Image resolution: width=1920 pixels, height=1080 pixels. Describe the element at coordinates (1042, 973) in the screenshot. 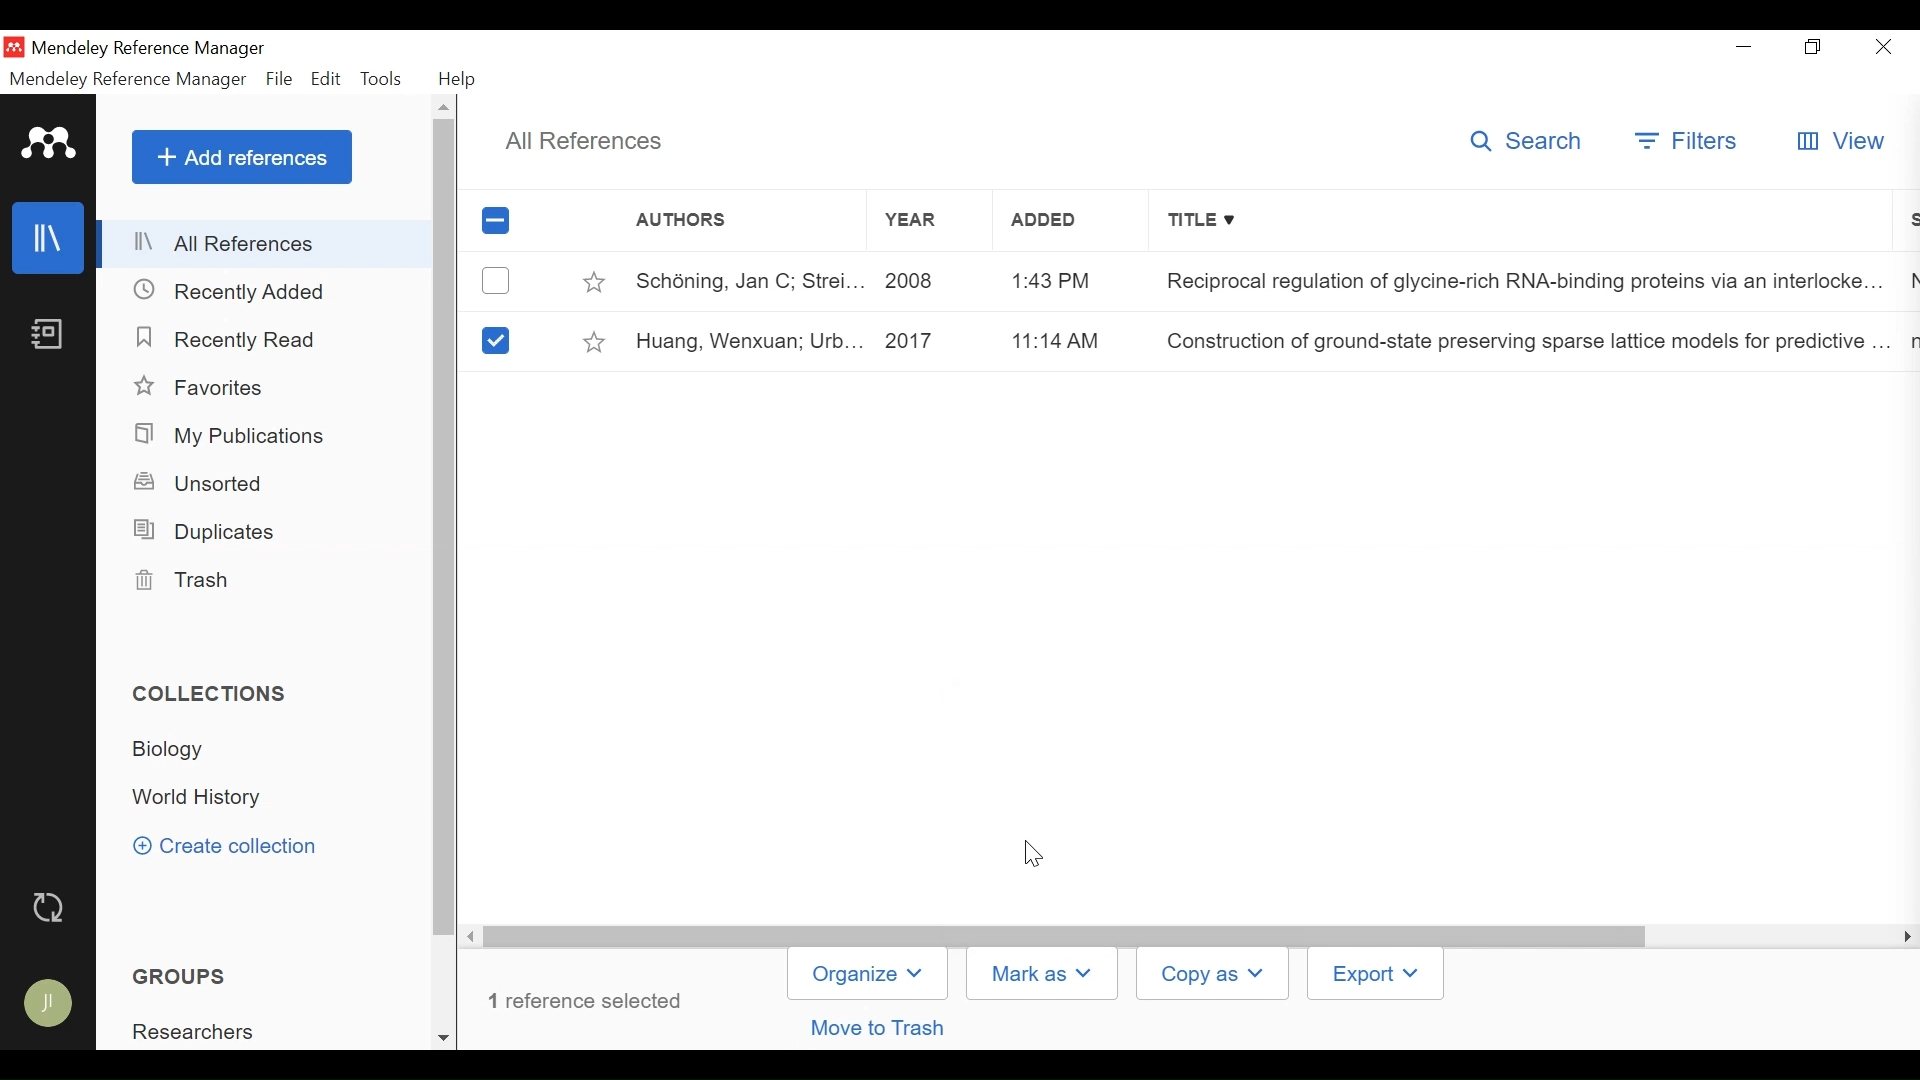

I see `Mark As` at that location.